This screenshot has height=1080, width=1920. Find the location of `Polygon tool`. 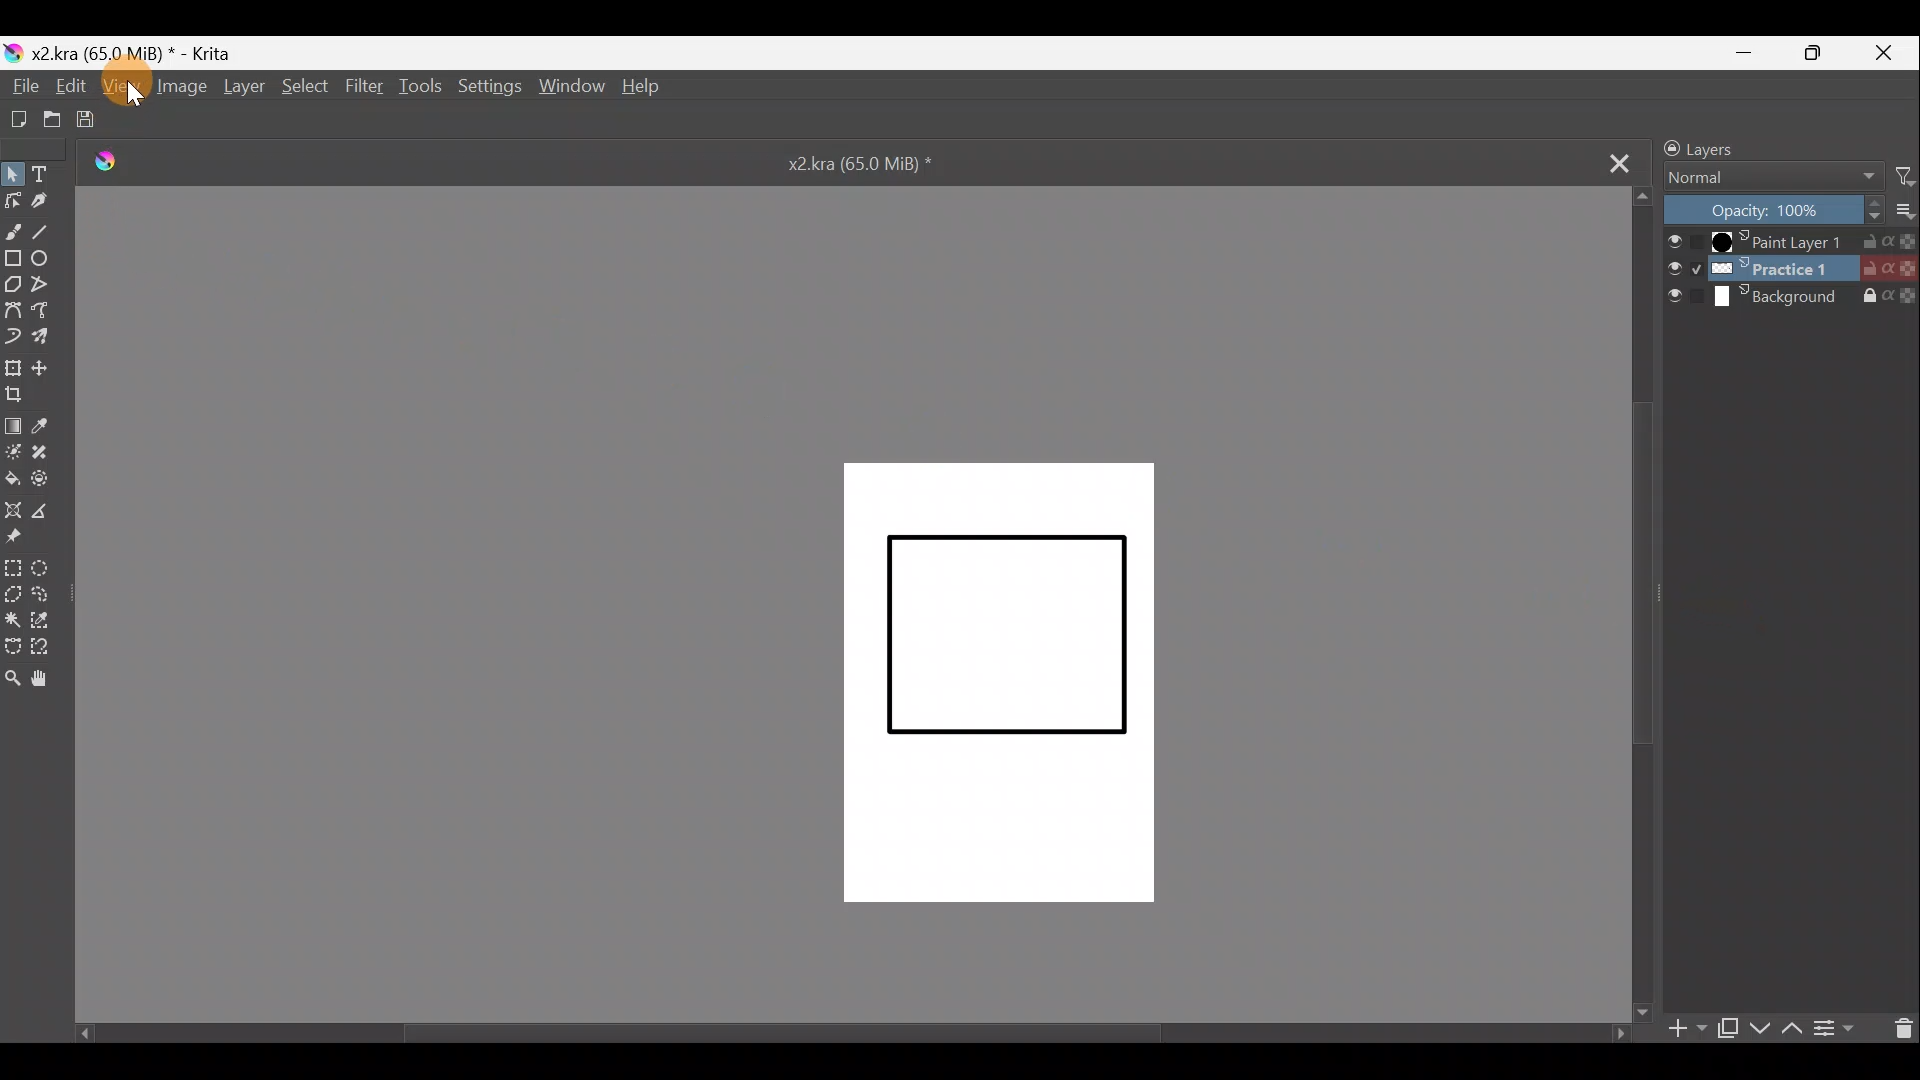

Polygon tool is located at coordinates (13, 282).